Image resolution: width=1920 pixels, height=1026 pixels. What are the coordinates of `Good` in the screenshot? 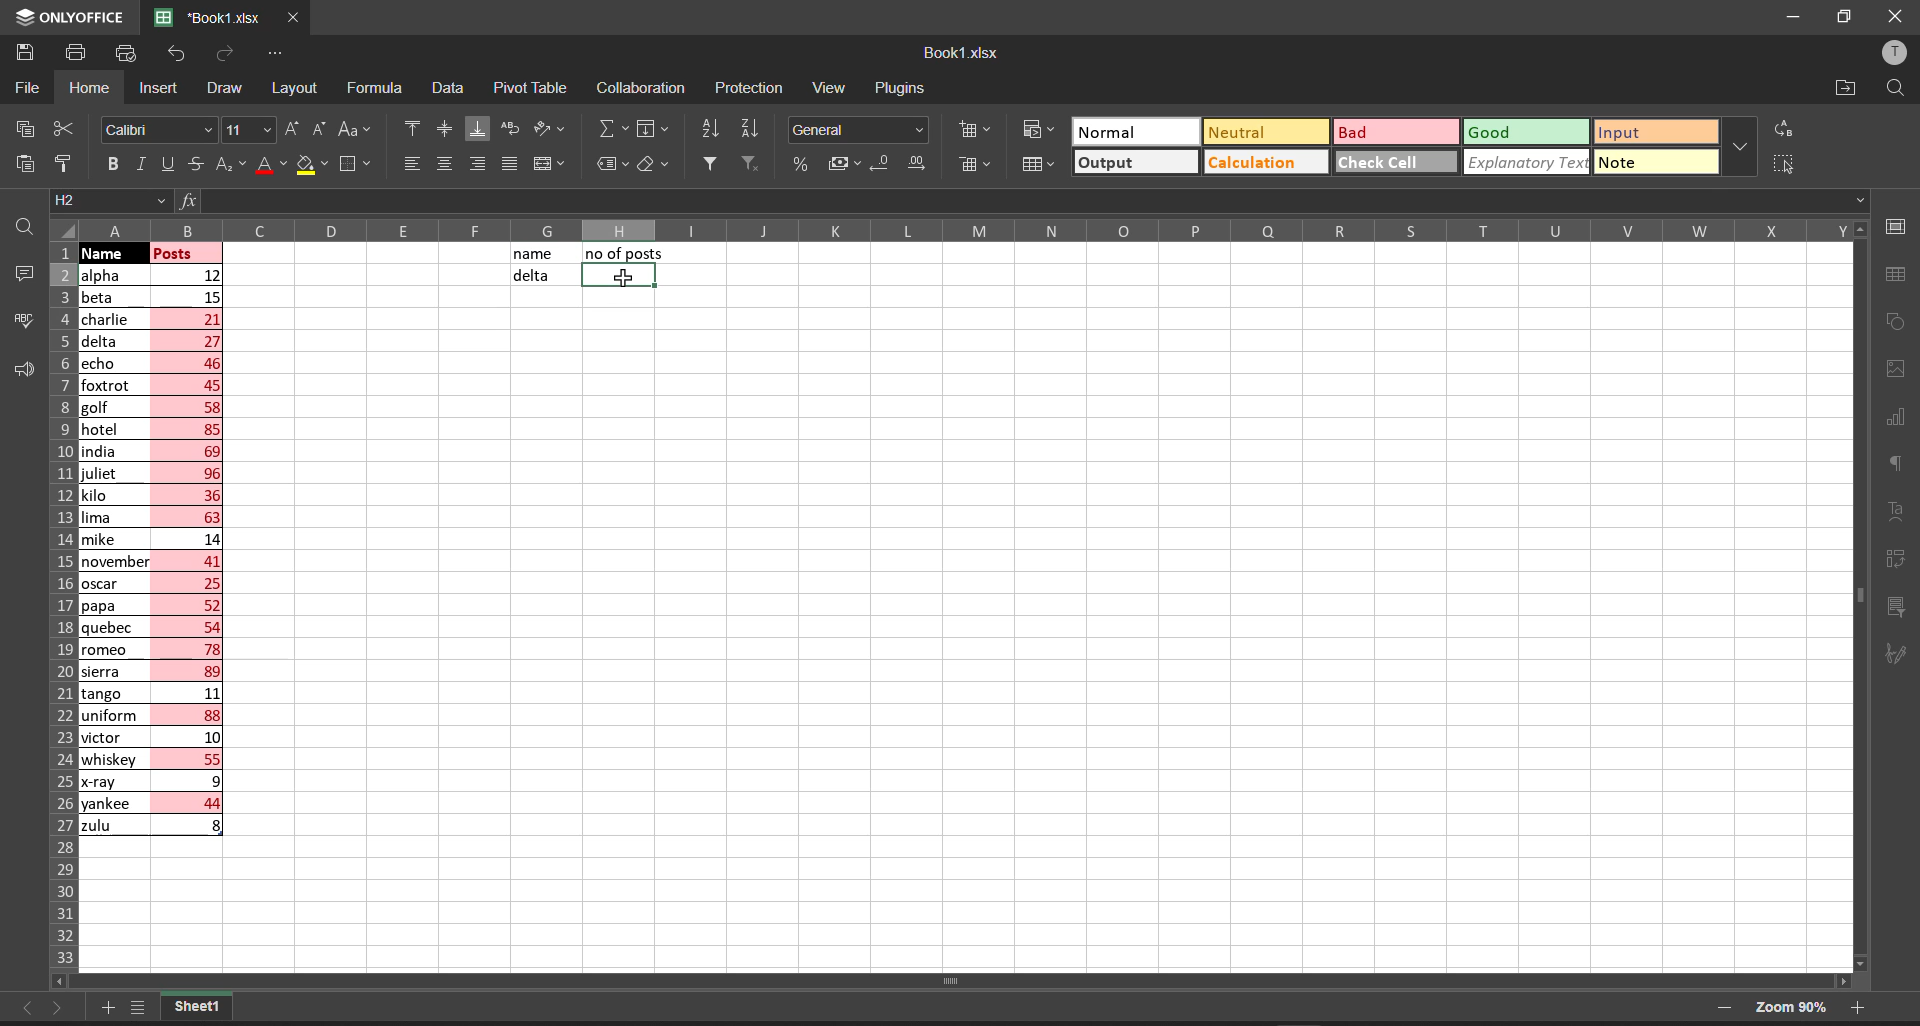 It's located at (1492, 131).